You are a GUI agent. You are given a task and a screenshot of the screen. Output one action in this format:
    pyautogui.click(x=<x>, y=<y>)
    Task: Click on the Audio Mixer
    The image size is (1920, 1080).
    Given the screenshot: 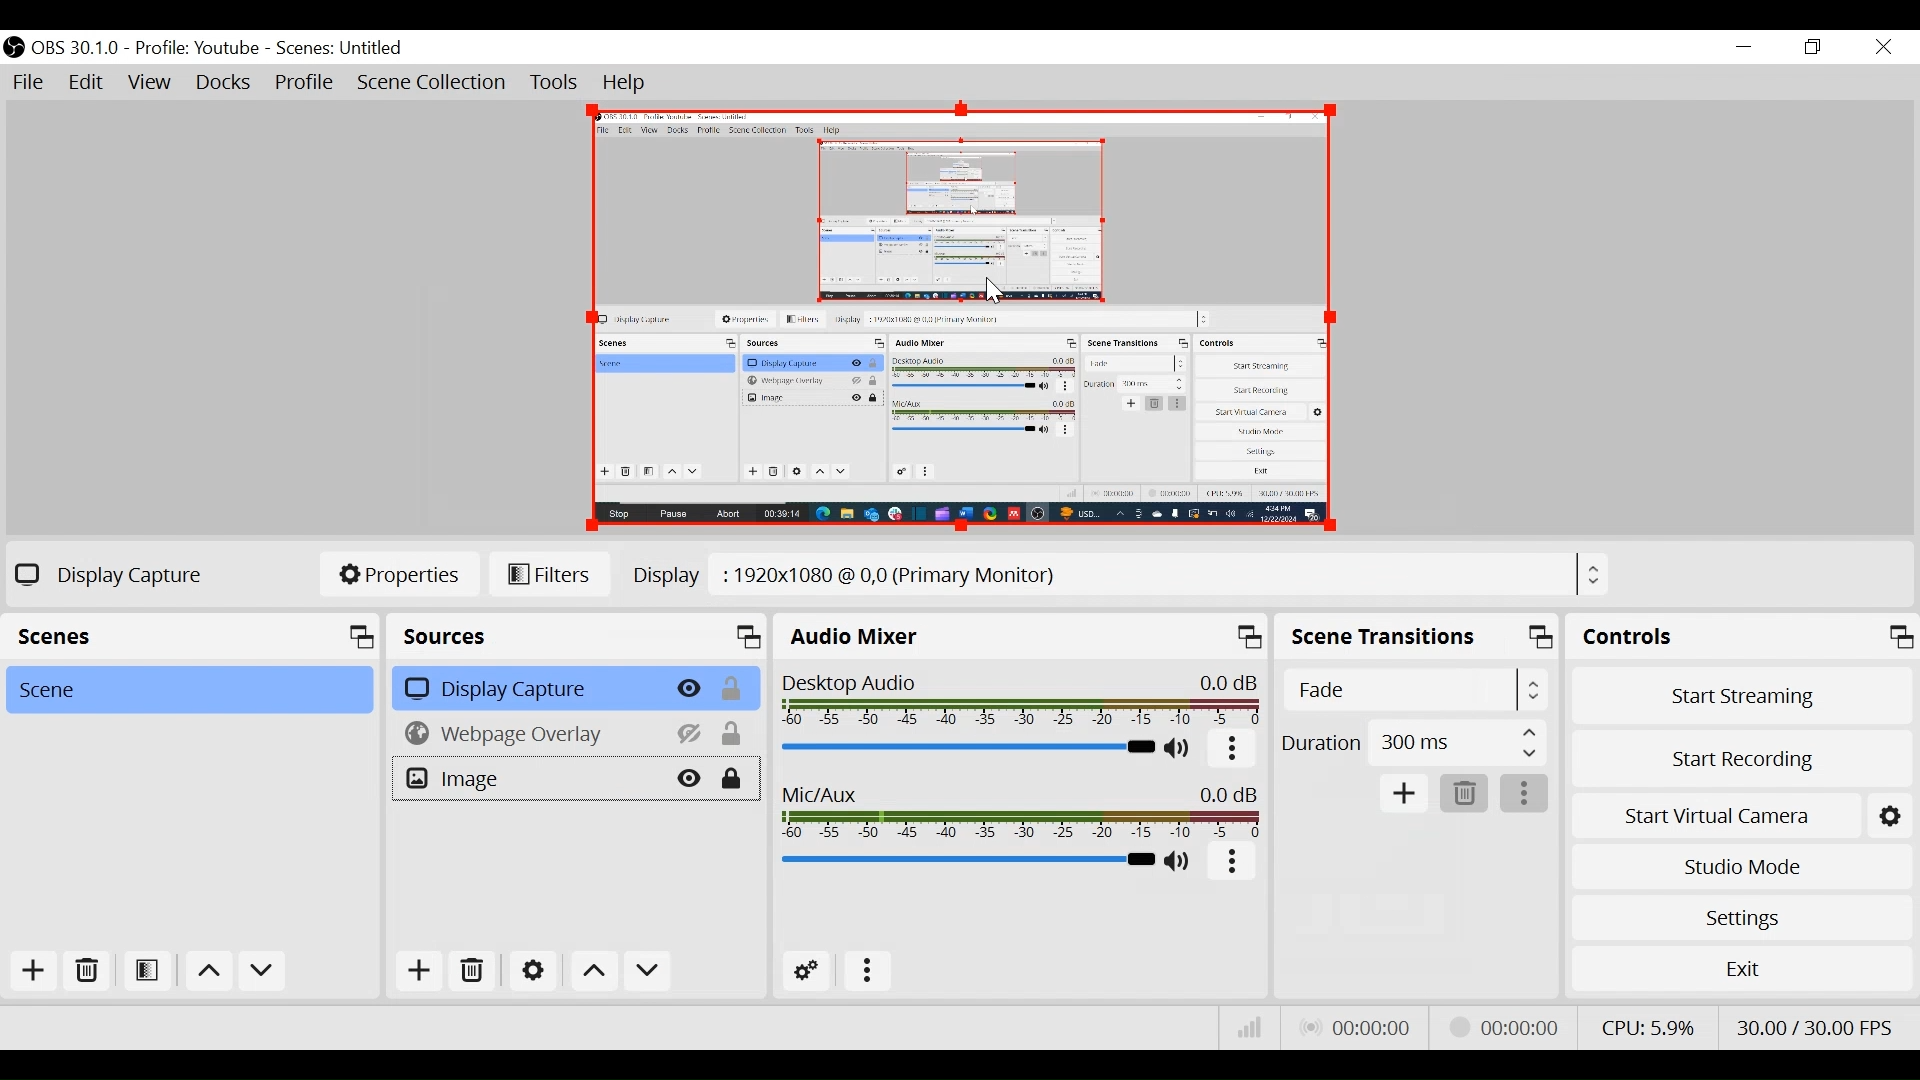 What is the action you would take?
    pyautogui.click(x=1018, y=639)
    